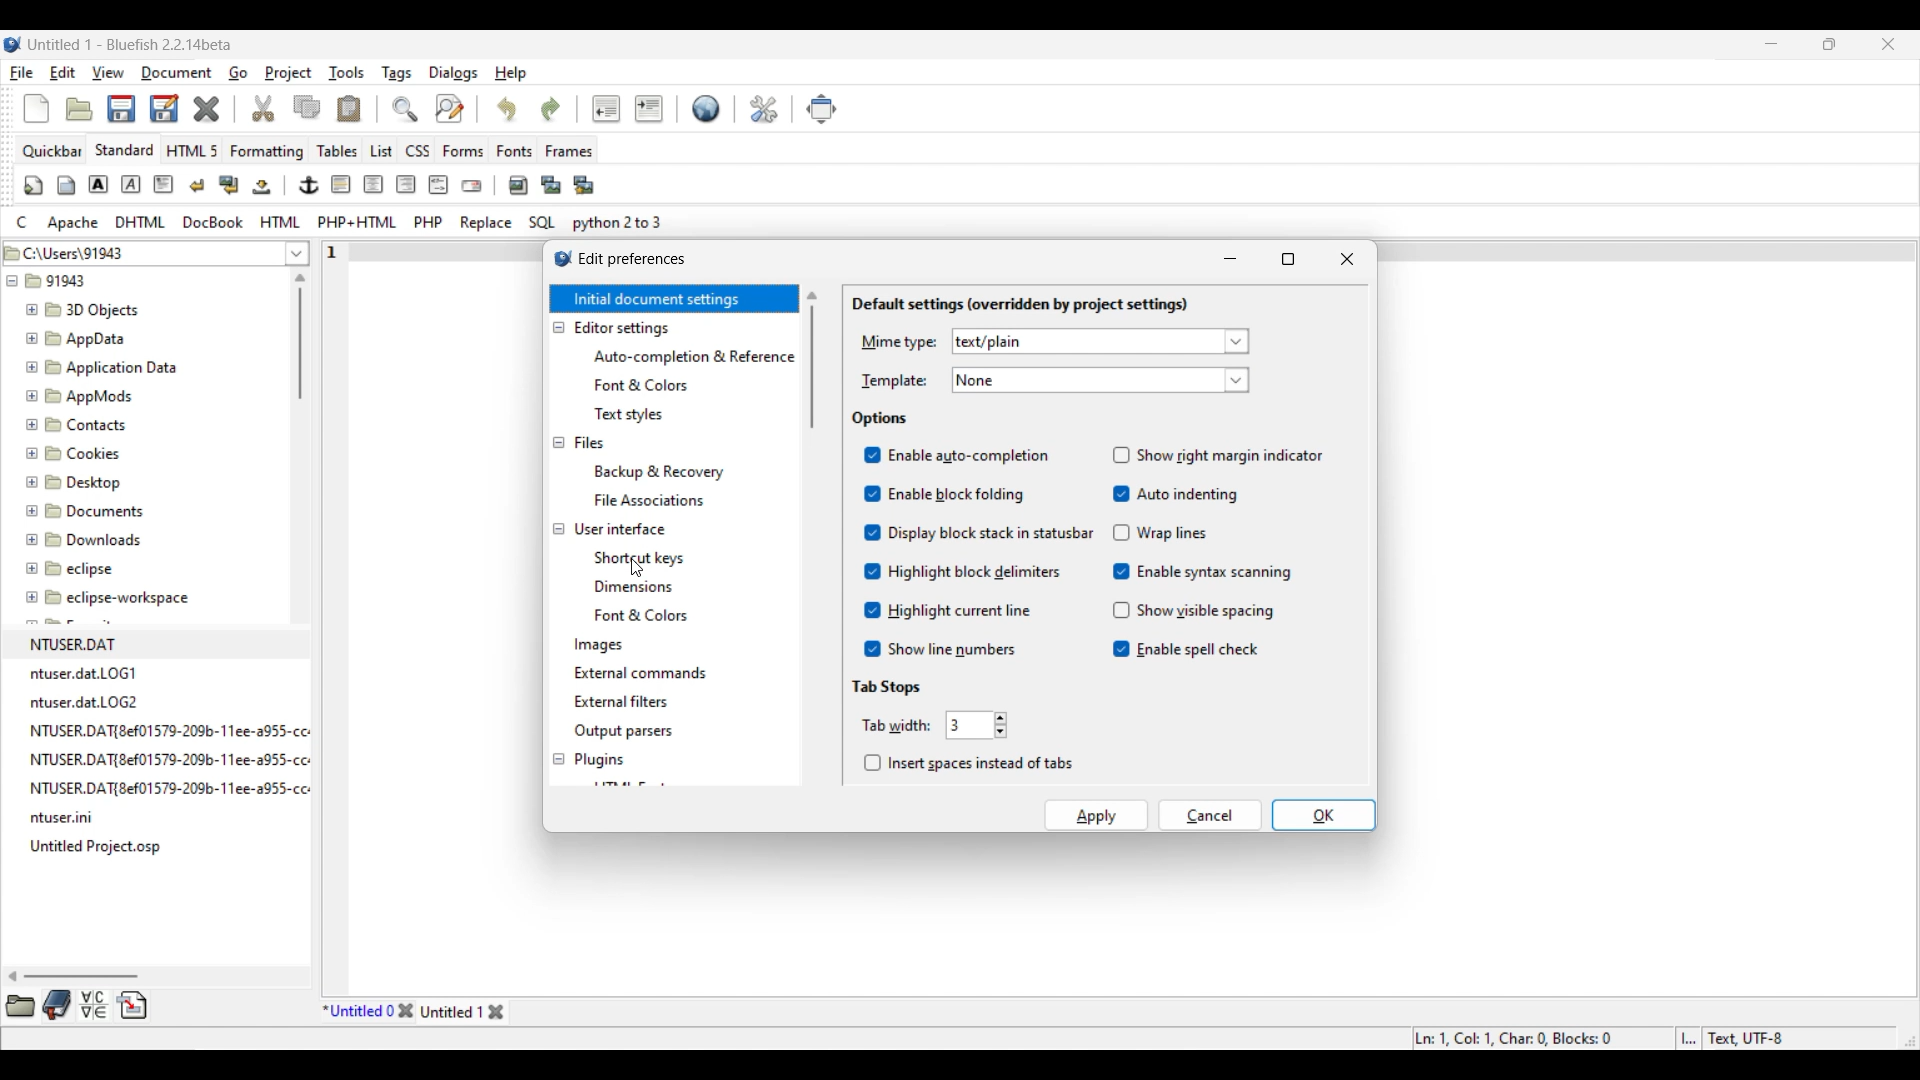 The image size is (1920, 1080). Describe the element at coordinates (948, 609) in the screenshot. I see `Highlight current line` at that location.